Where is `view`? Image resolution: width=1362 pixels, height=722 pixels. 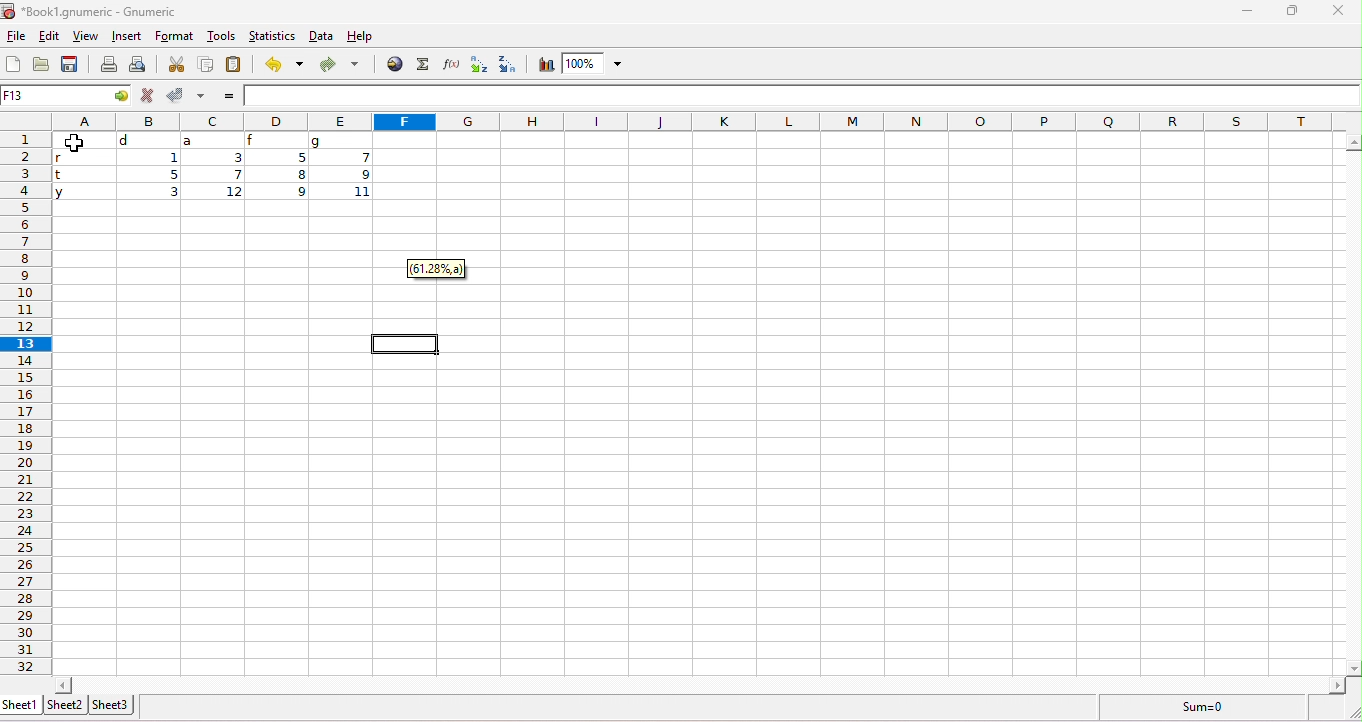
view is located at coordinates (85, 36).